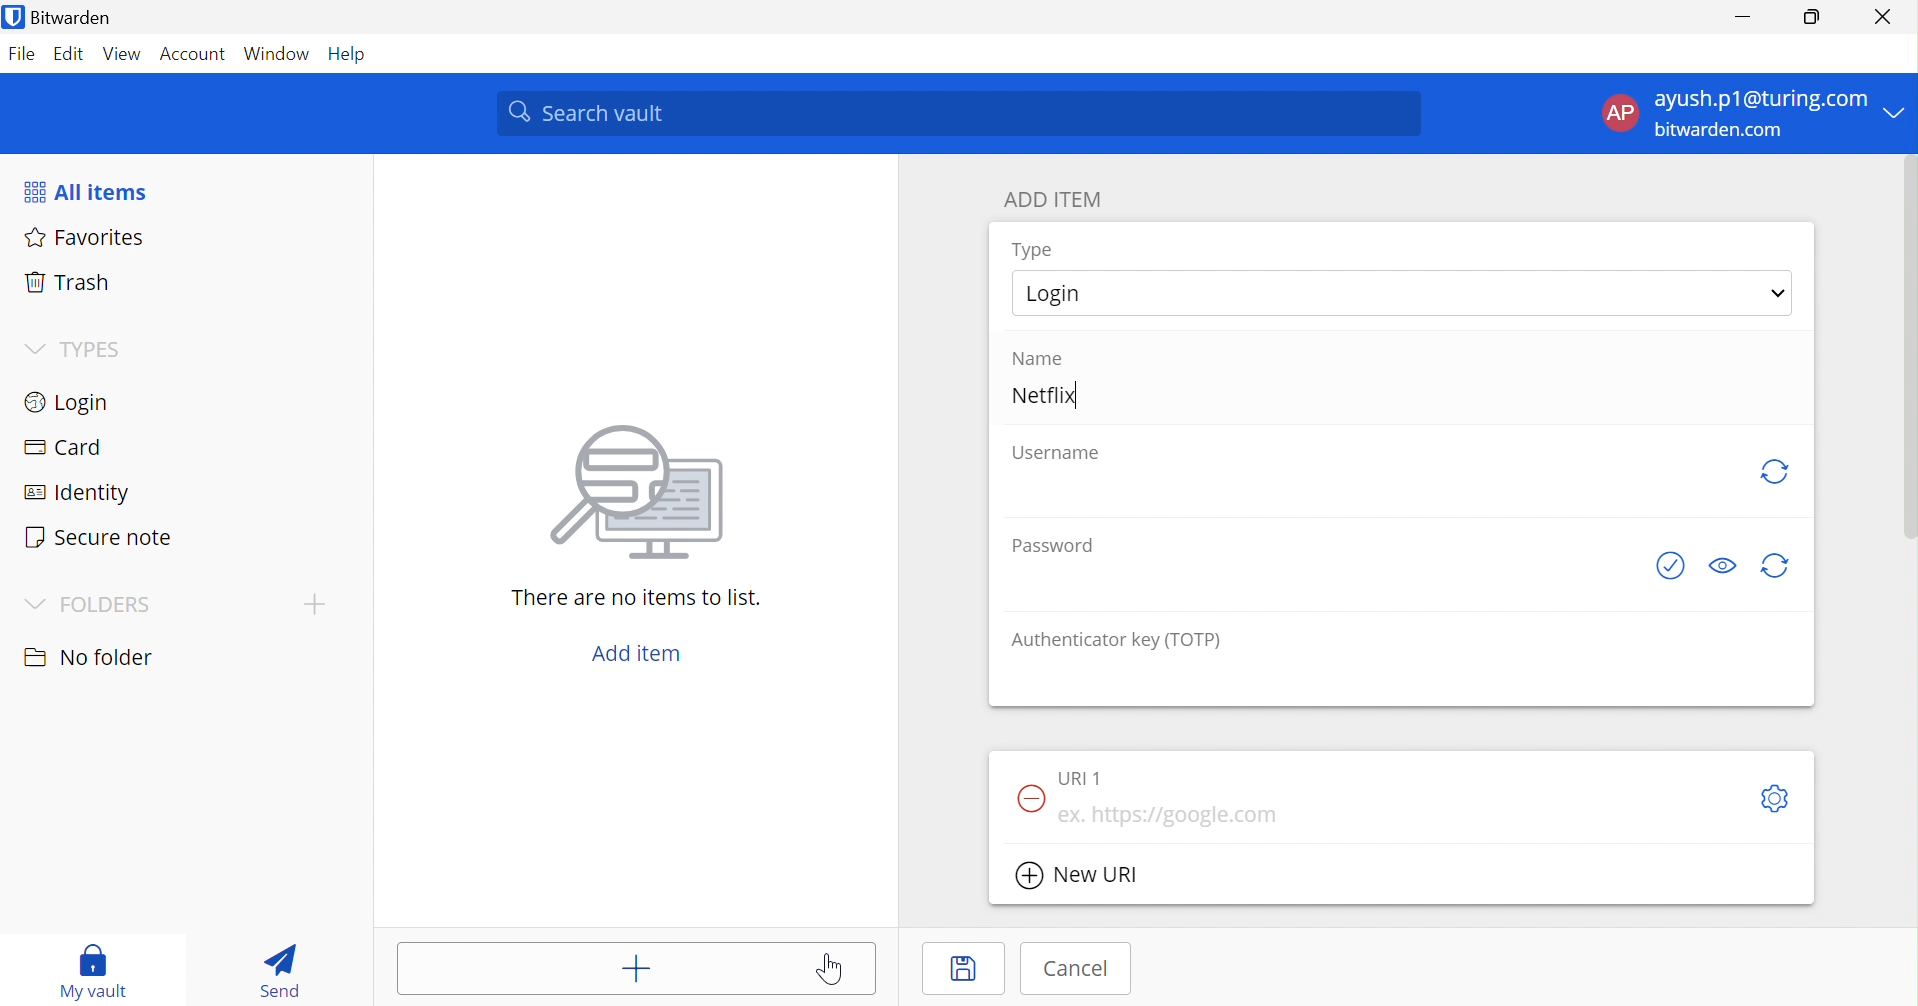 The image size is (1918, 1006). Describe the element at coordinates (92, 971) in the screenshot. I see `My vault` at that location.